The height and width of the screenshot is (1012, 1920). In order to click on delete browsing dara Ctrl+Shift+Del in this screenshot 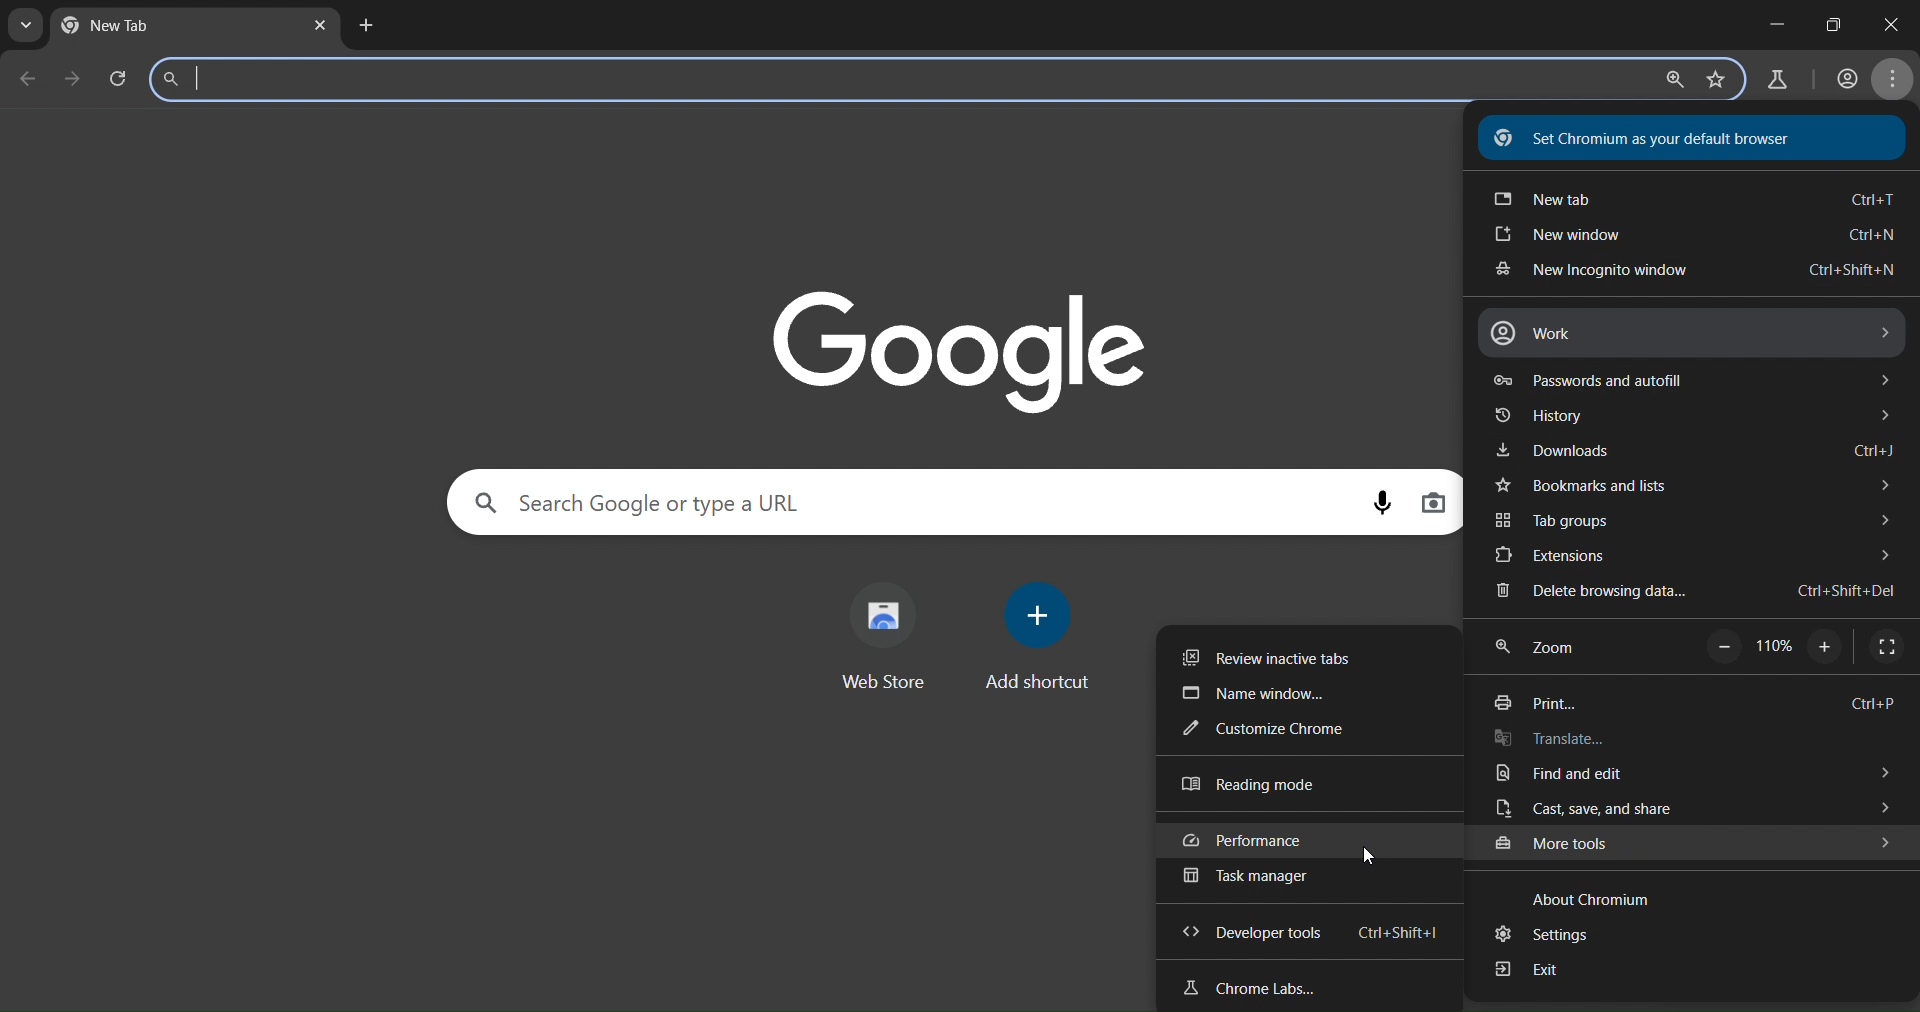, I will do `click(1693, 592)`.